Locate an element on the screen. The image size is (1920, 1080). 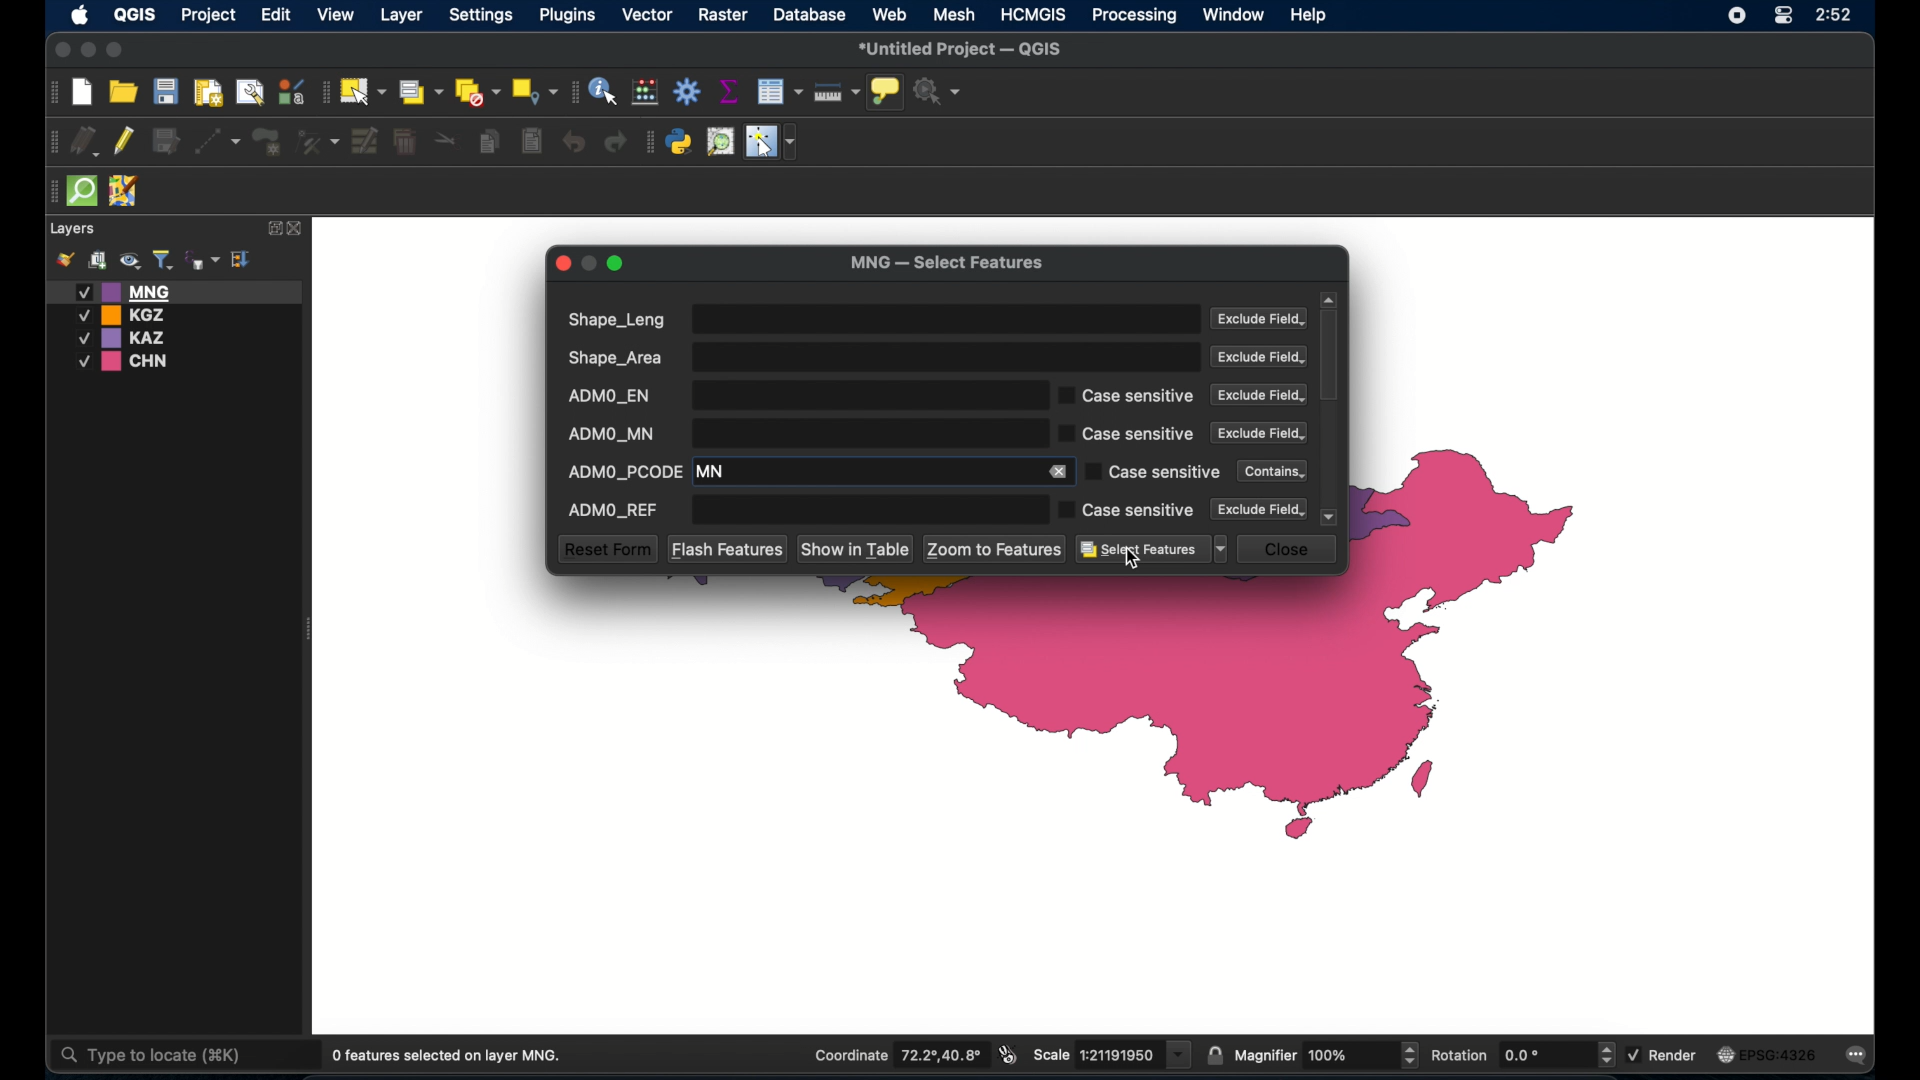
select by area or single click is located at coordinates (417, 90).